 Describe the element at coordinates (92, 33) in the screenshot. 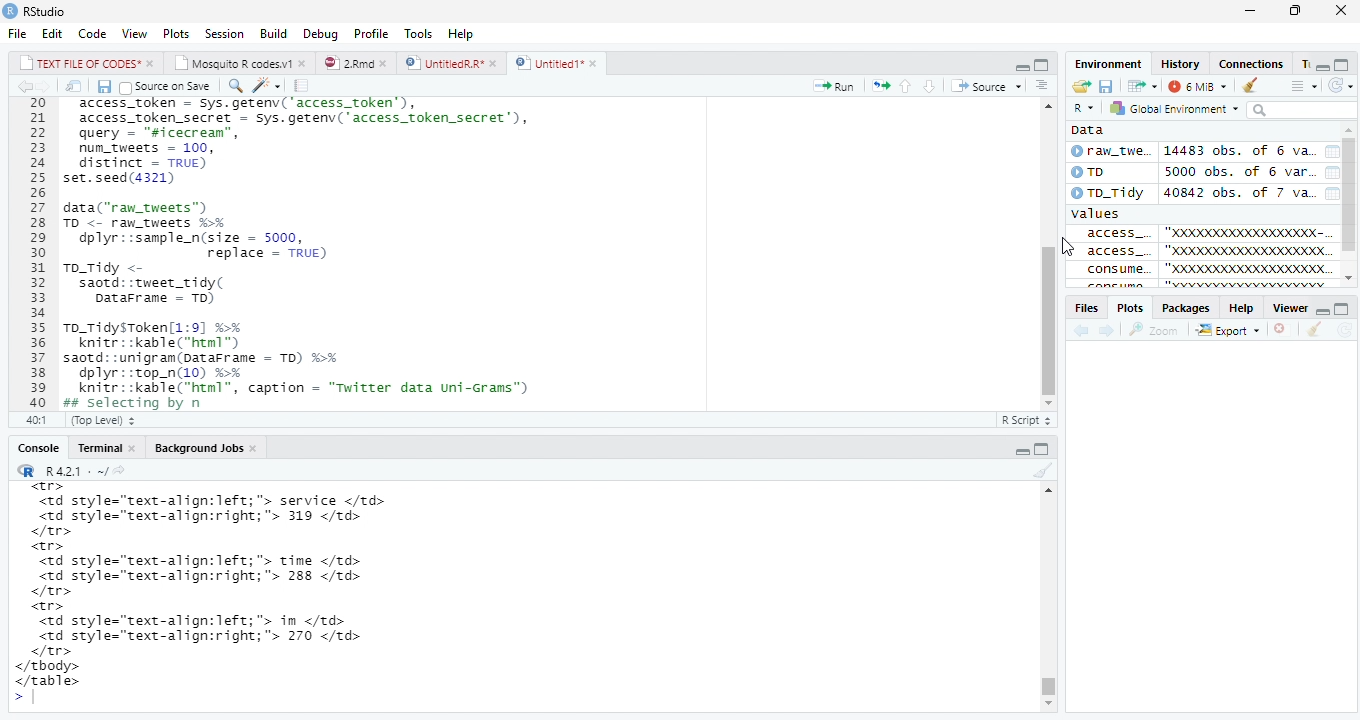

I see `Code` at that location.